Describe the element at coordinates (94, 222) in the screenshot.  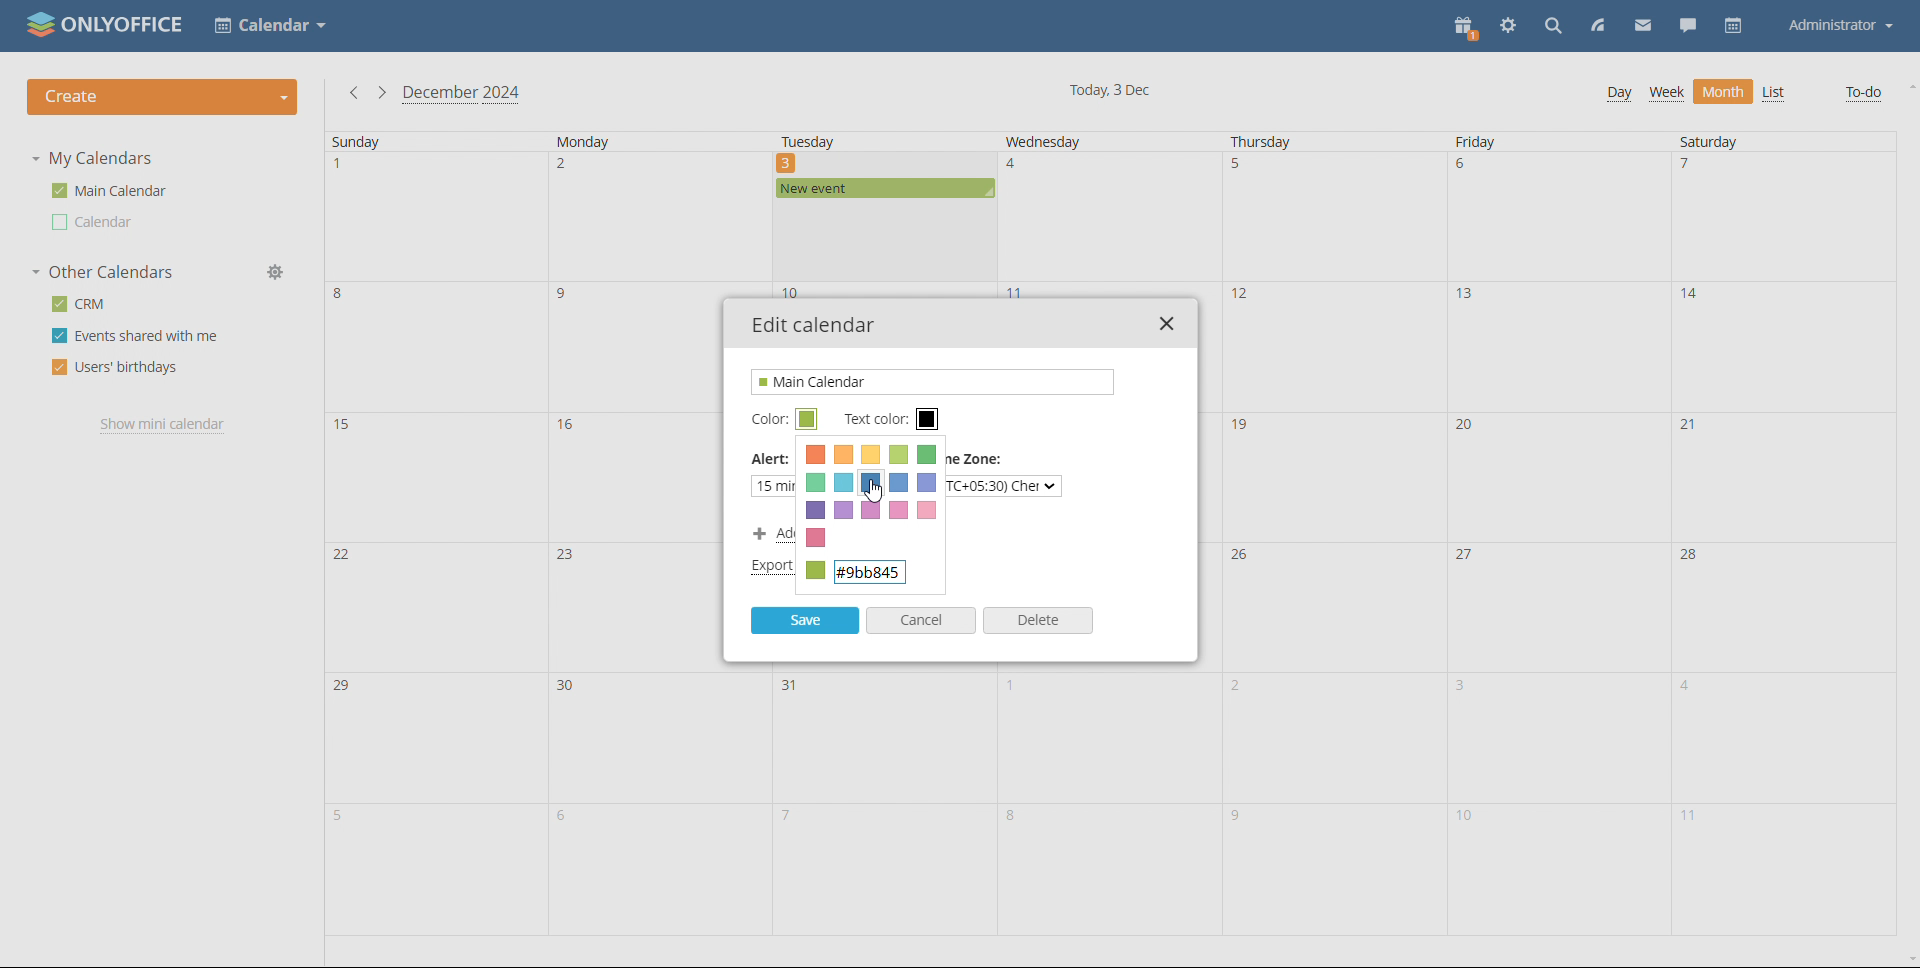
I see `other calendar` at that location.